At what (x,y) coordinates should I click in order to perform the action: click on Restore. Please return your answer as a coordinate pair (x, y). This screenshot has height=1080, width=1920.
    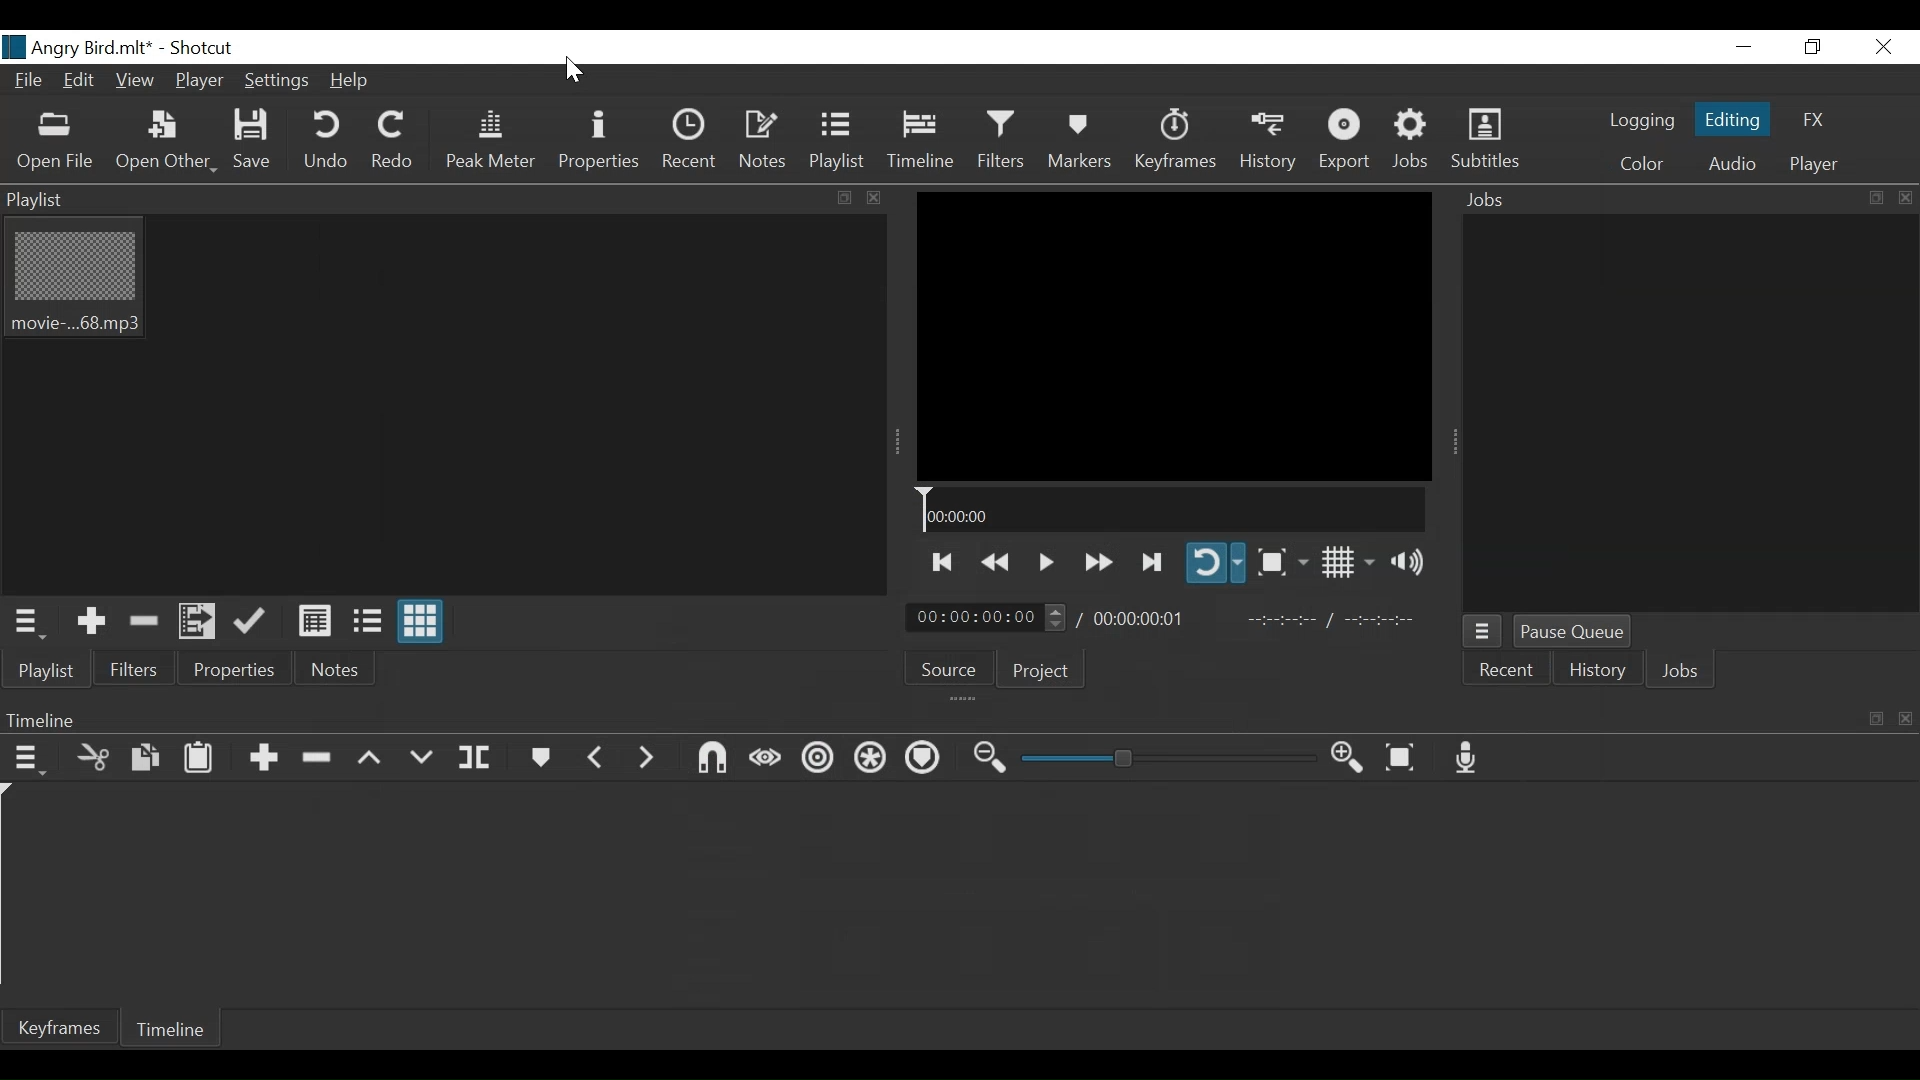
    Looking at the image, I should click on (1813, 47).